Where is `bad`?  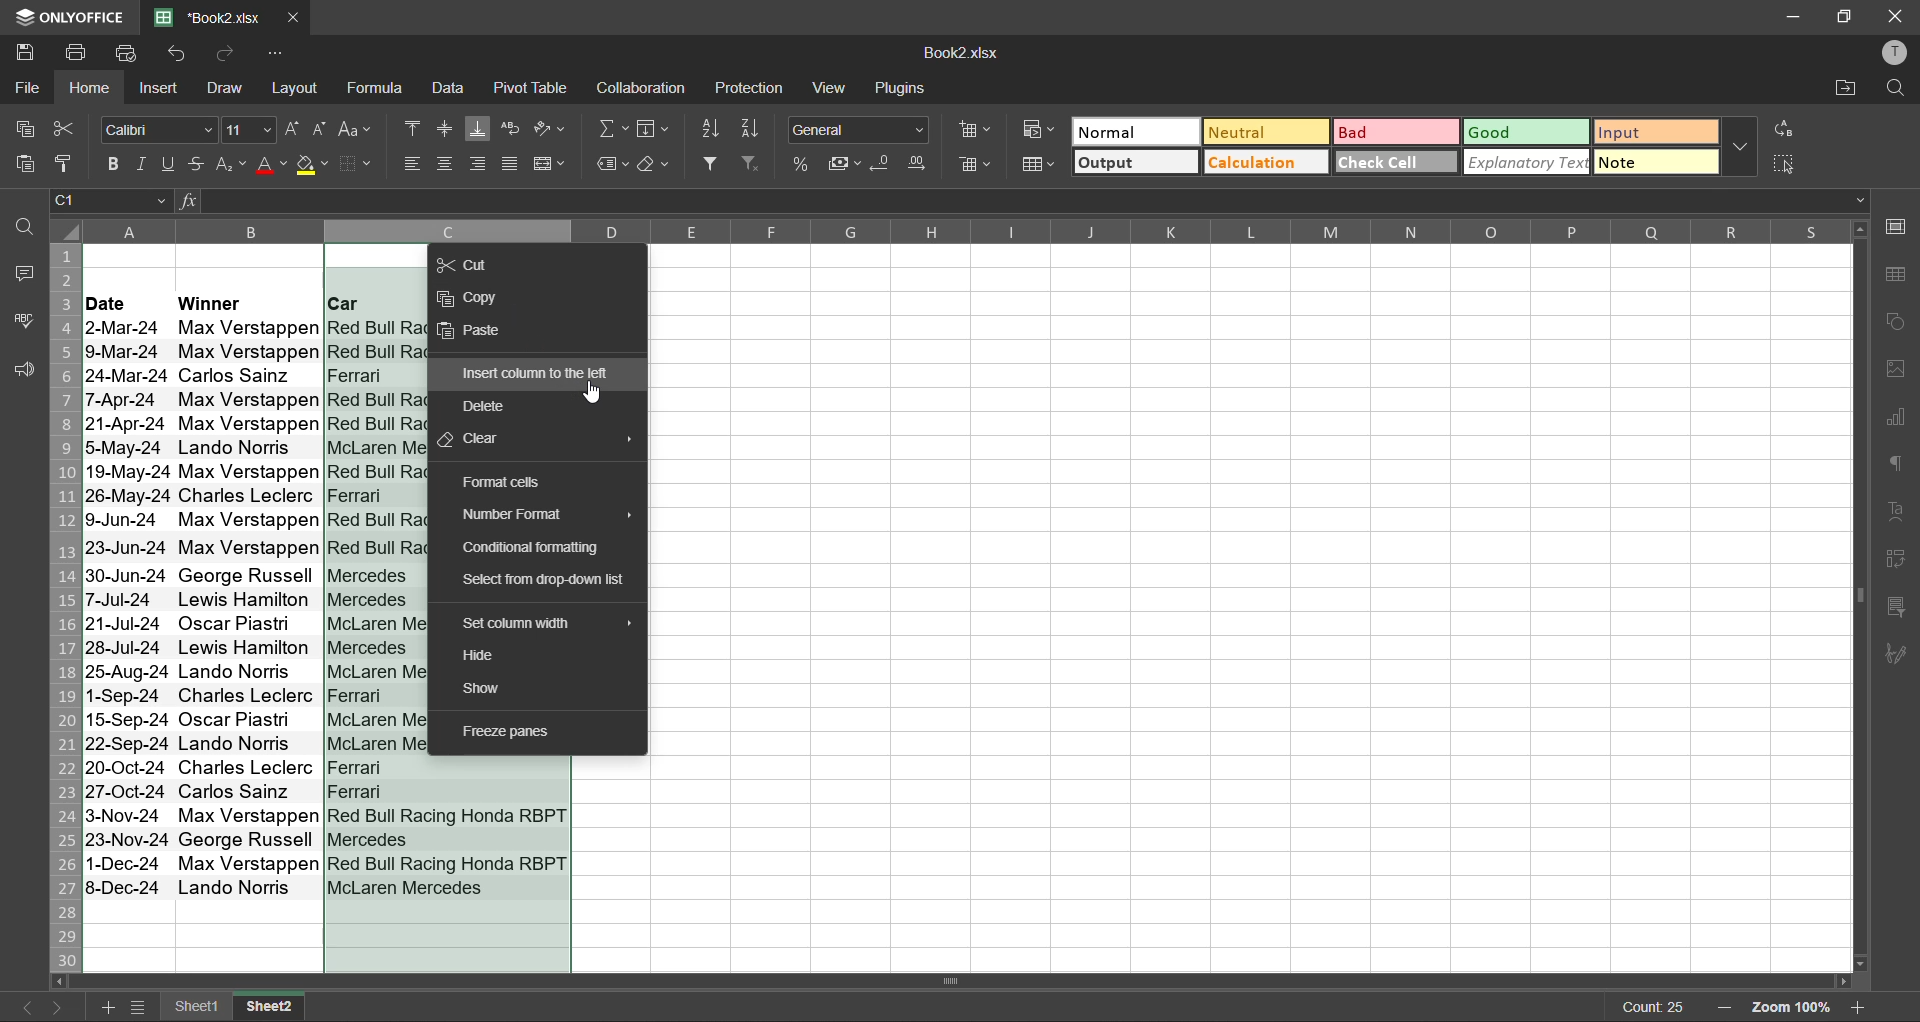 bad is located at coordinates (1396, 134).